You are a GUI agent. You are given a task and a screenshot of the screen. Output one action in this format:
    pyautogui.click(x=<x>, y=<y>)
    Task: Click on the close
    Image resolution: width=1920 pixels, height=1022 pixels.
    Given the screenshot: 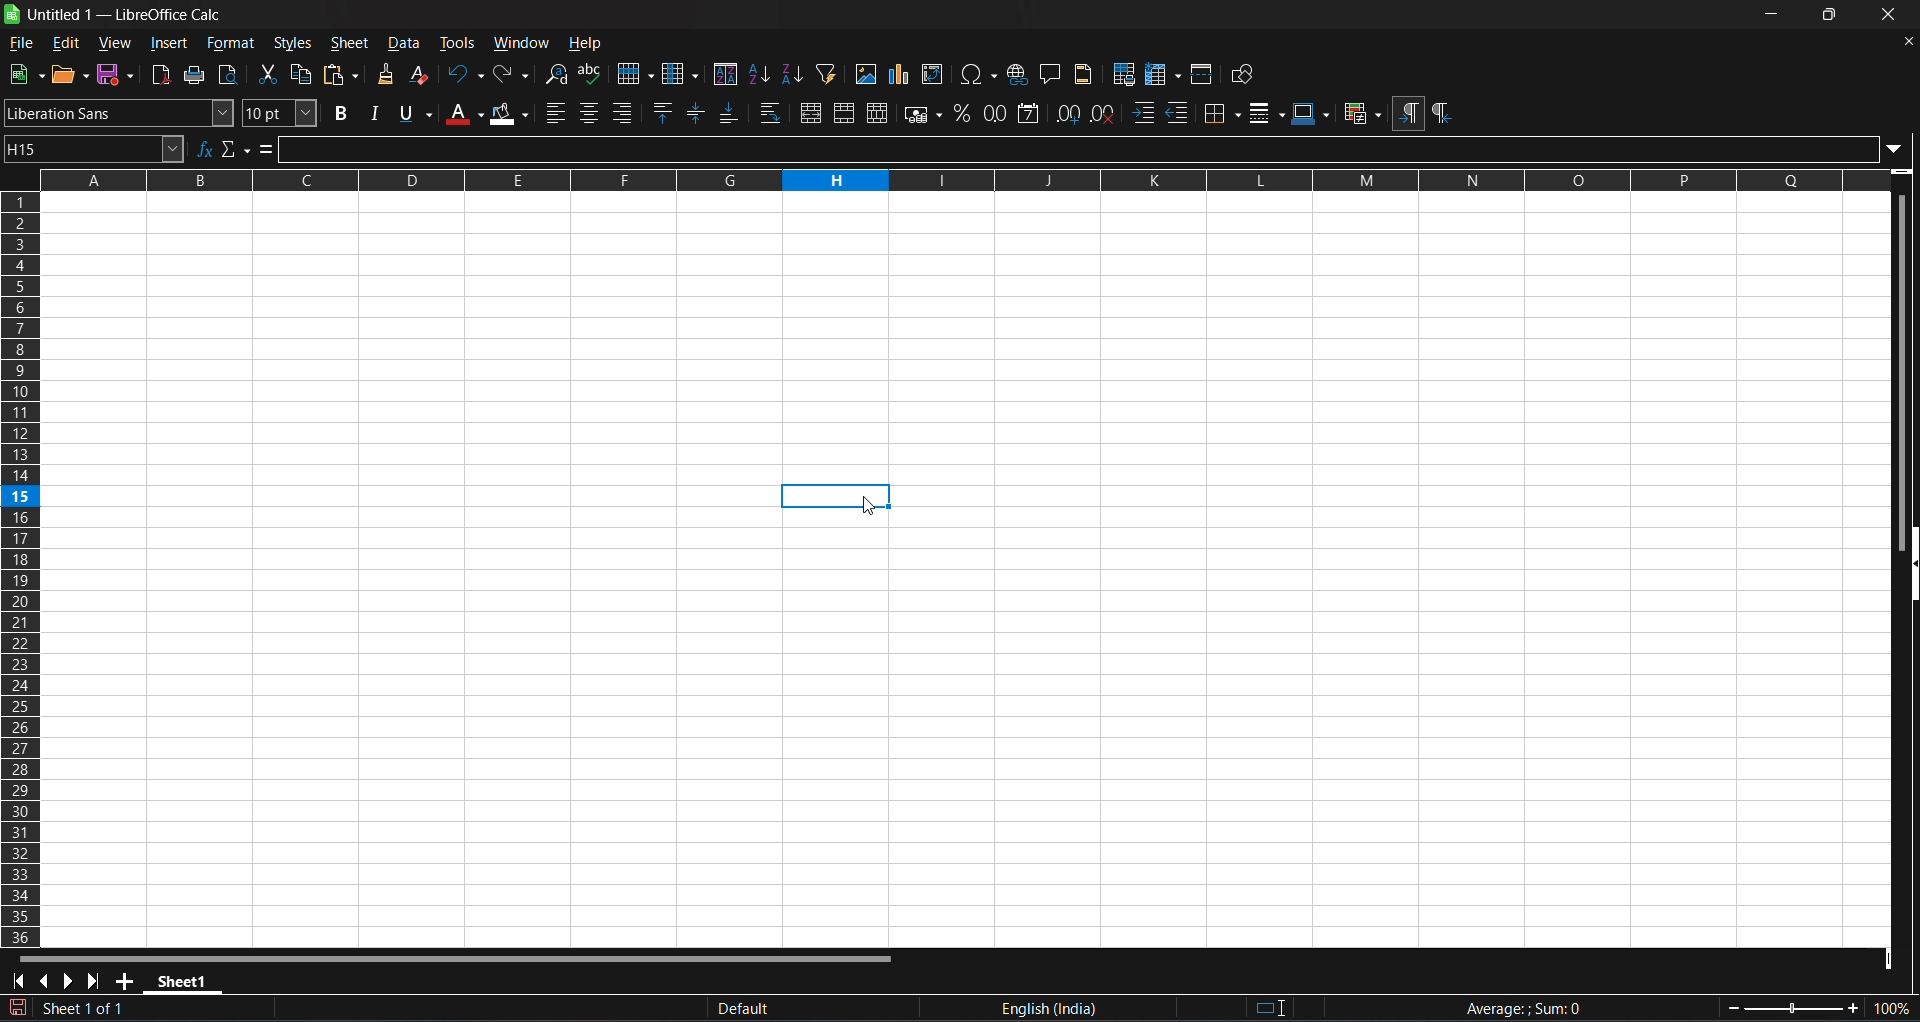 What is the action you would take?
    pyautogui.click(x=1890, y=16)
    